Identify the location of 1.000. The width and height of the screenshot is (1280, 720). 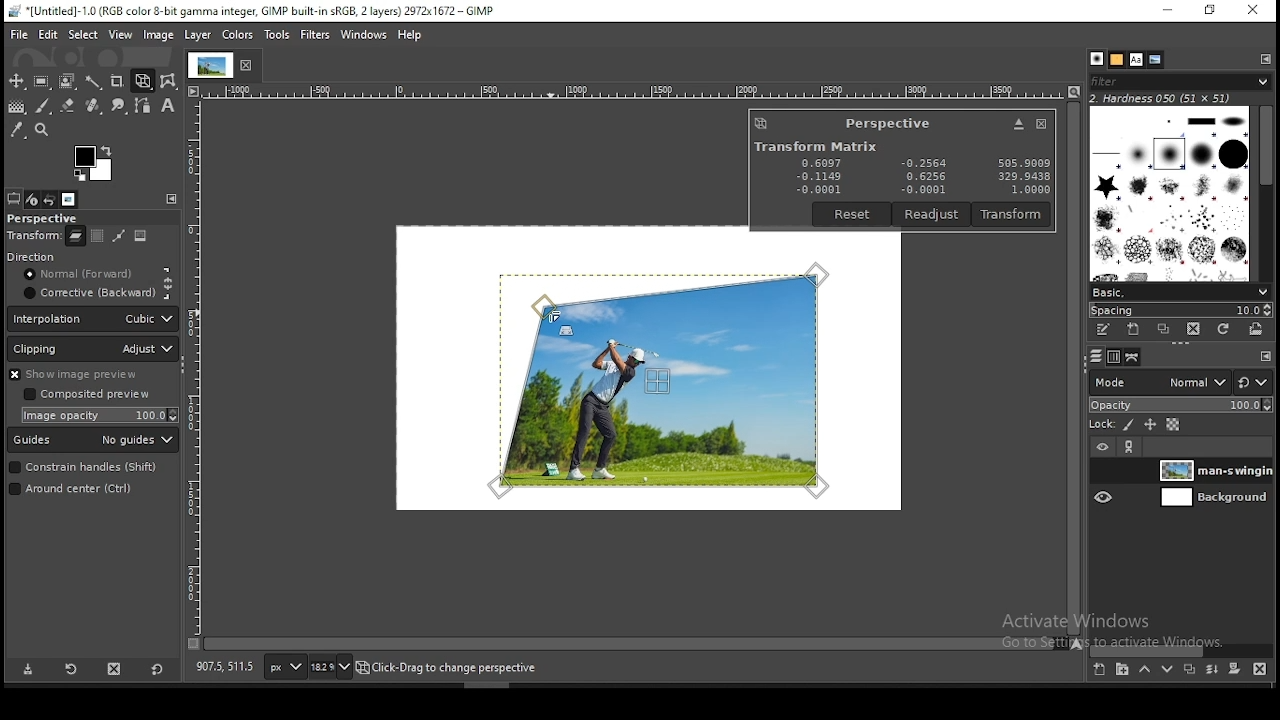
(1028, 190).